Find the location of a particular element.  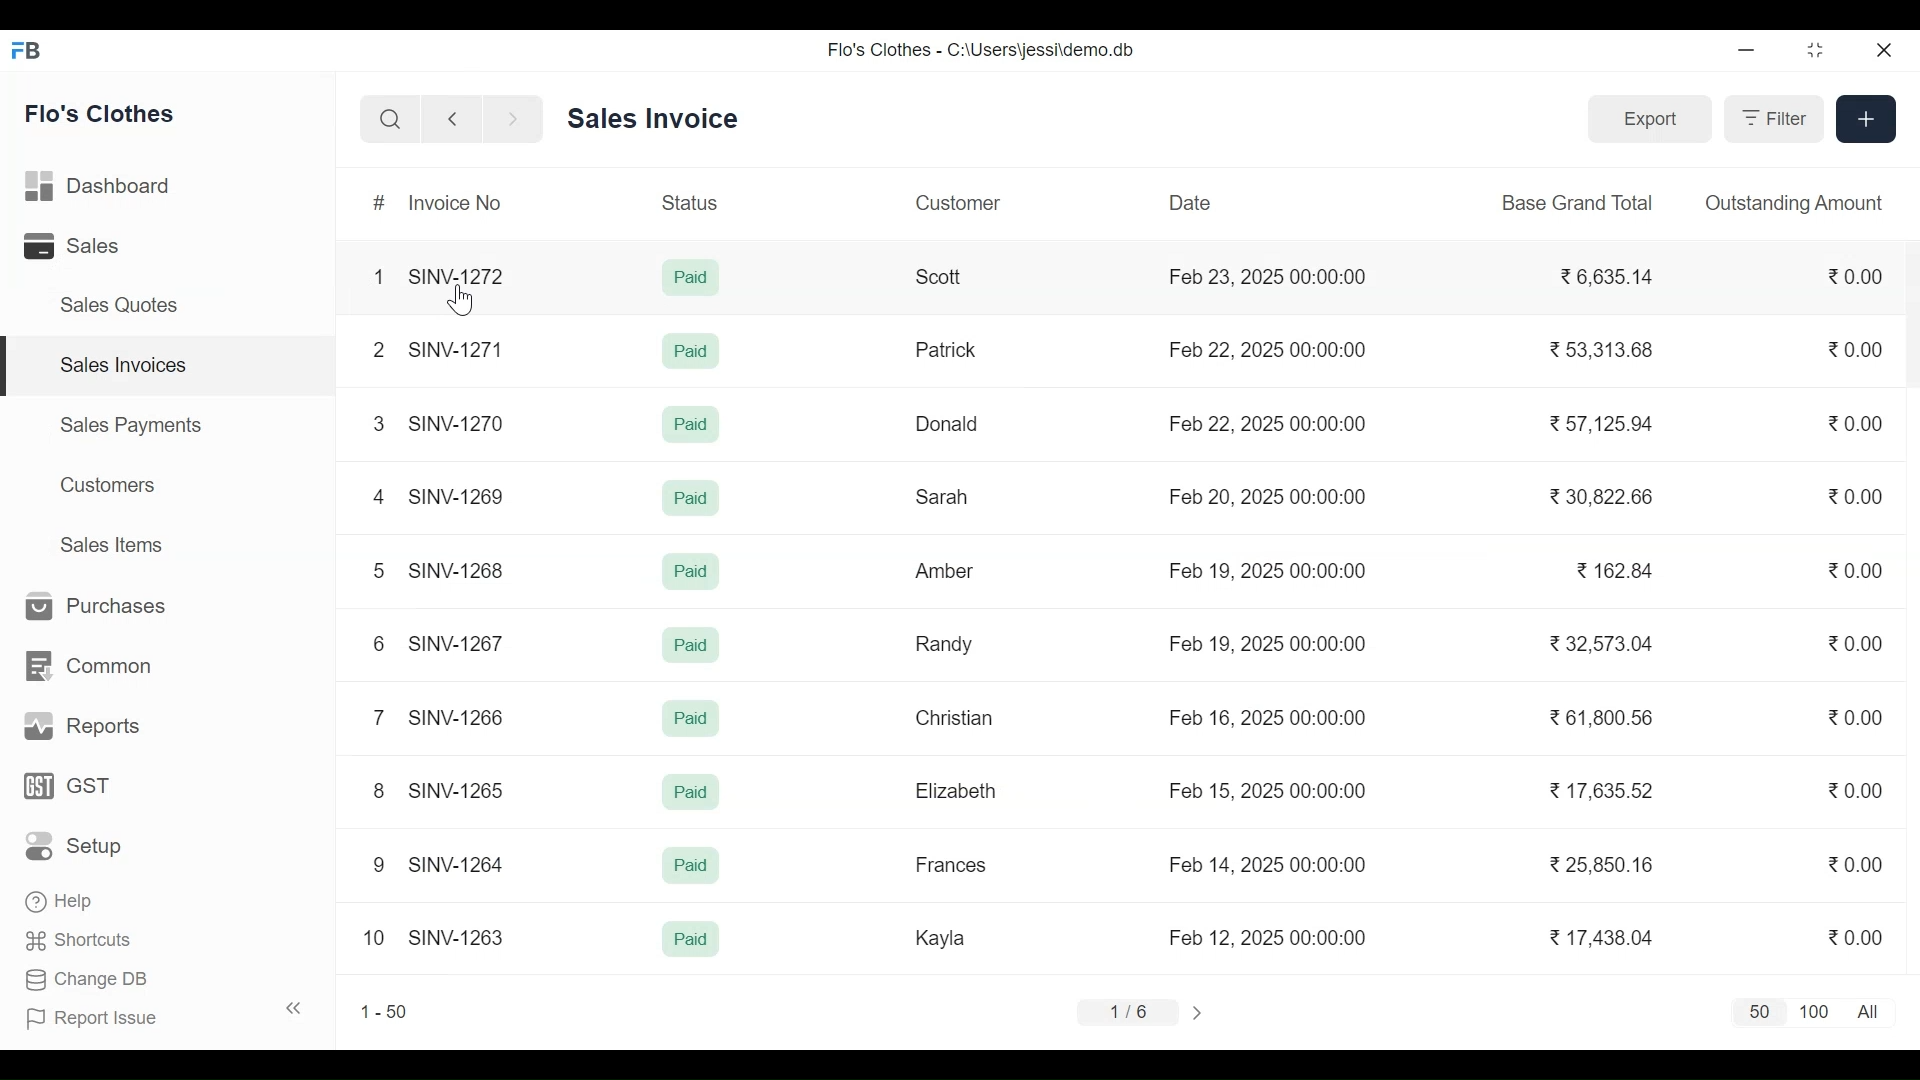

All is located at coordinates (1870, 1014).